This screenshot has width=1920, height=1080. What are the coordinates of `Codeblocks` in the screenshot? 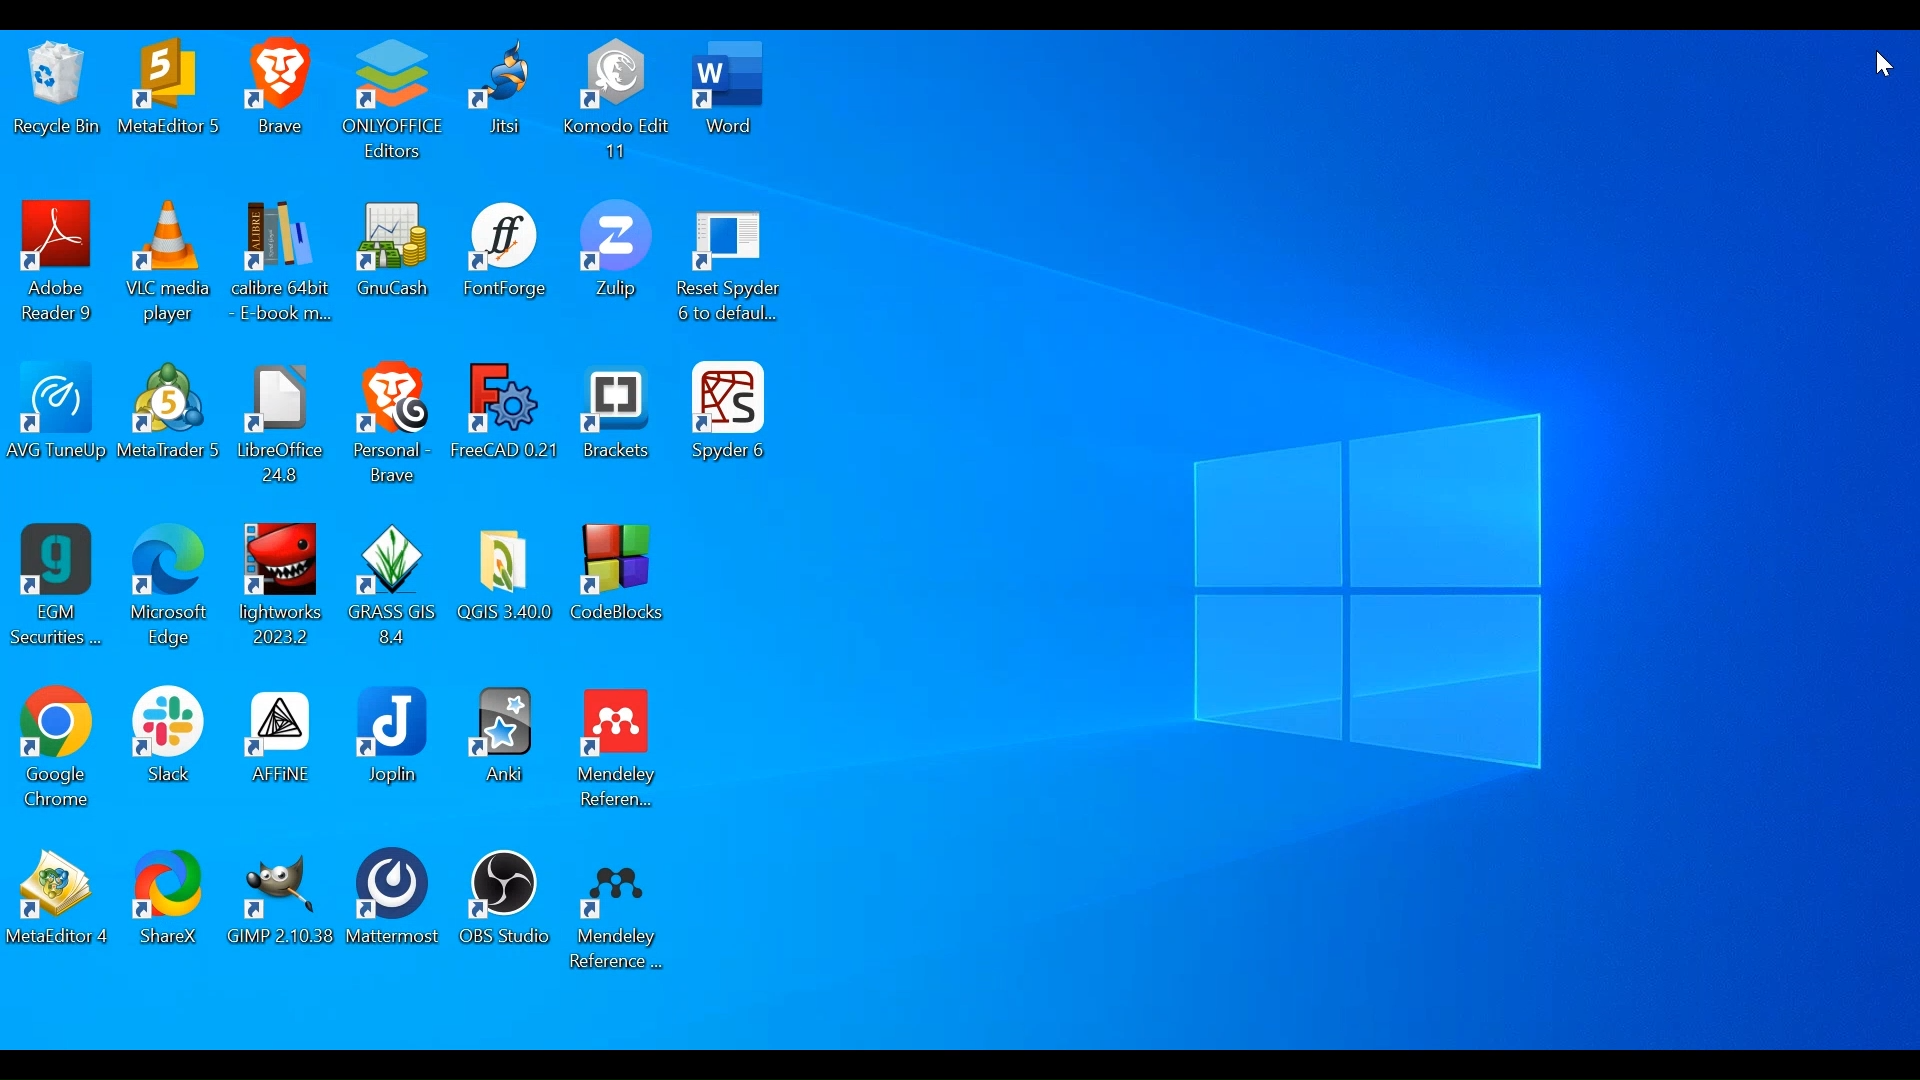 It's located at (621, 586).